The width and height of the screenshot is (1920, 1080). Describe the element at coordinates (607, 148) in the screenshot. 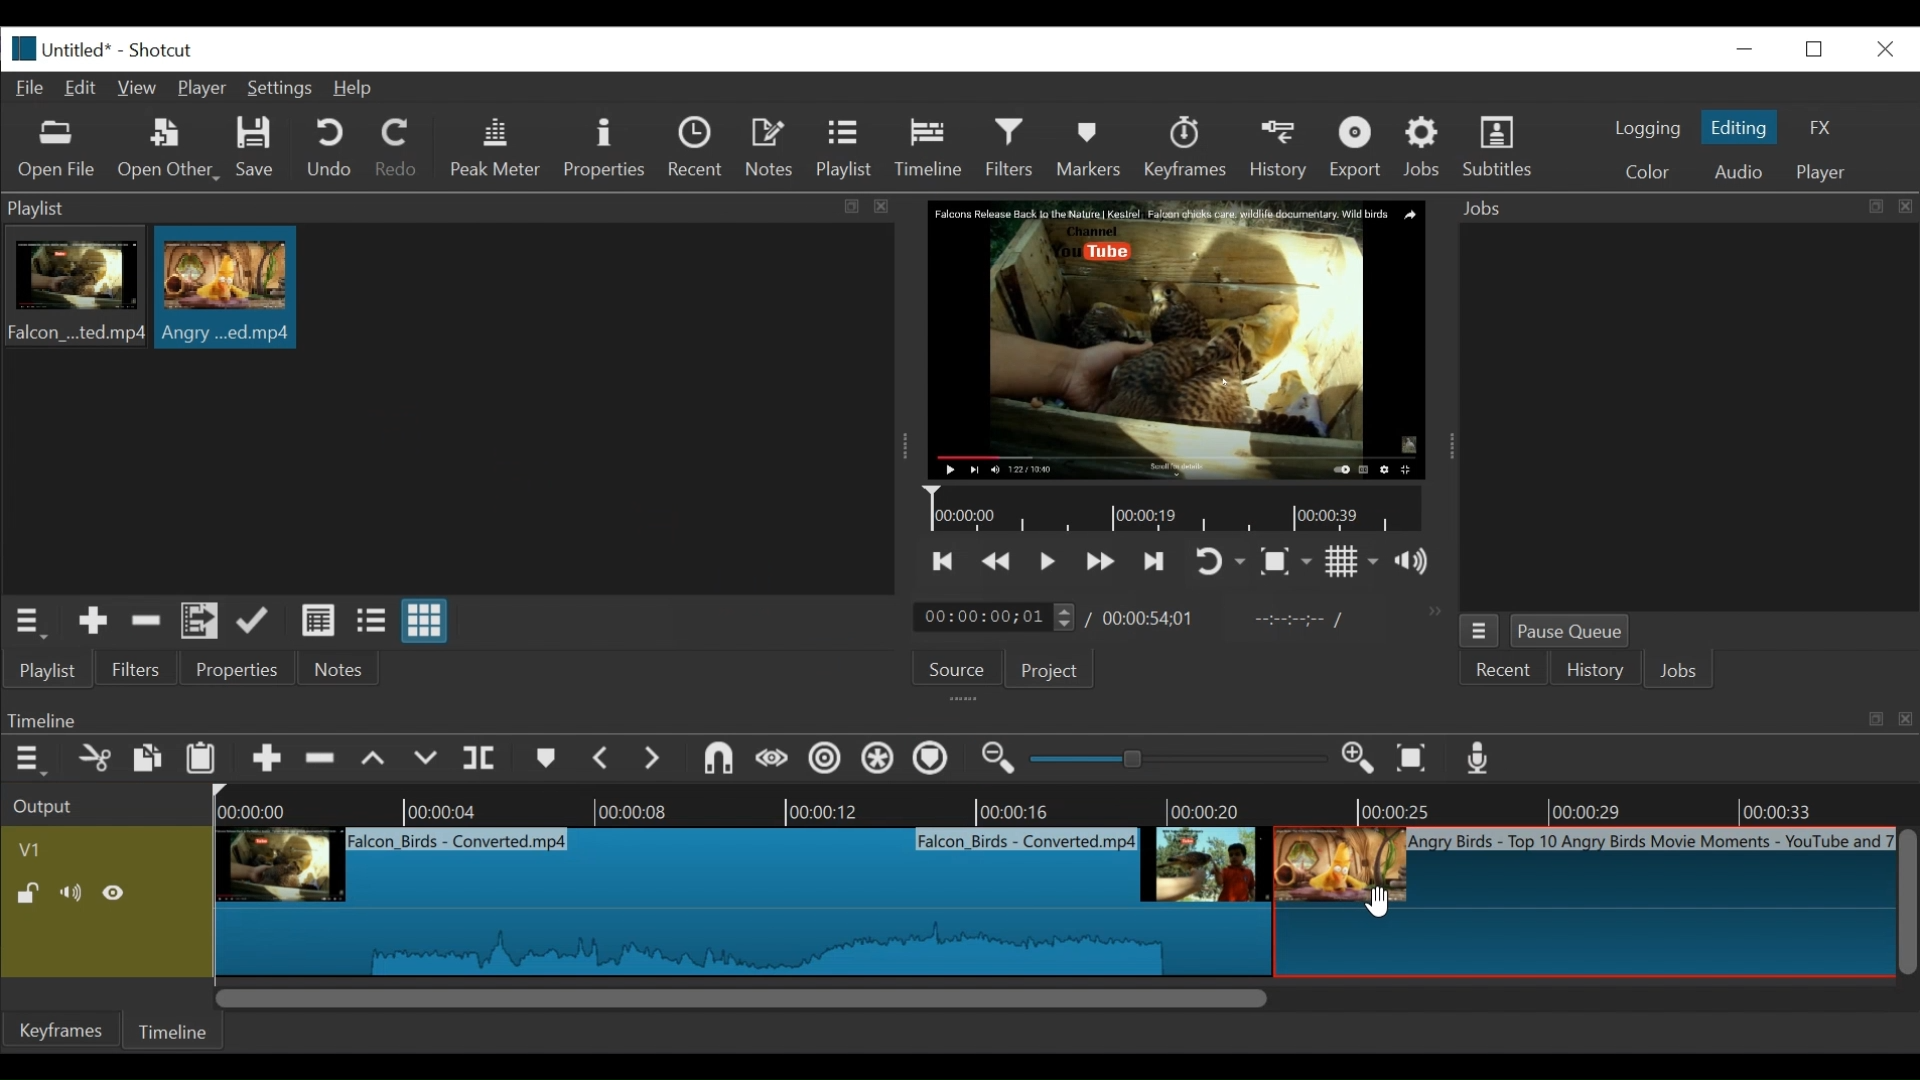

I see `Properties` at that location.